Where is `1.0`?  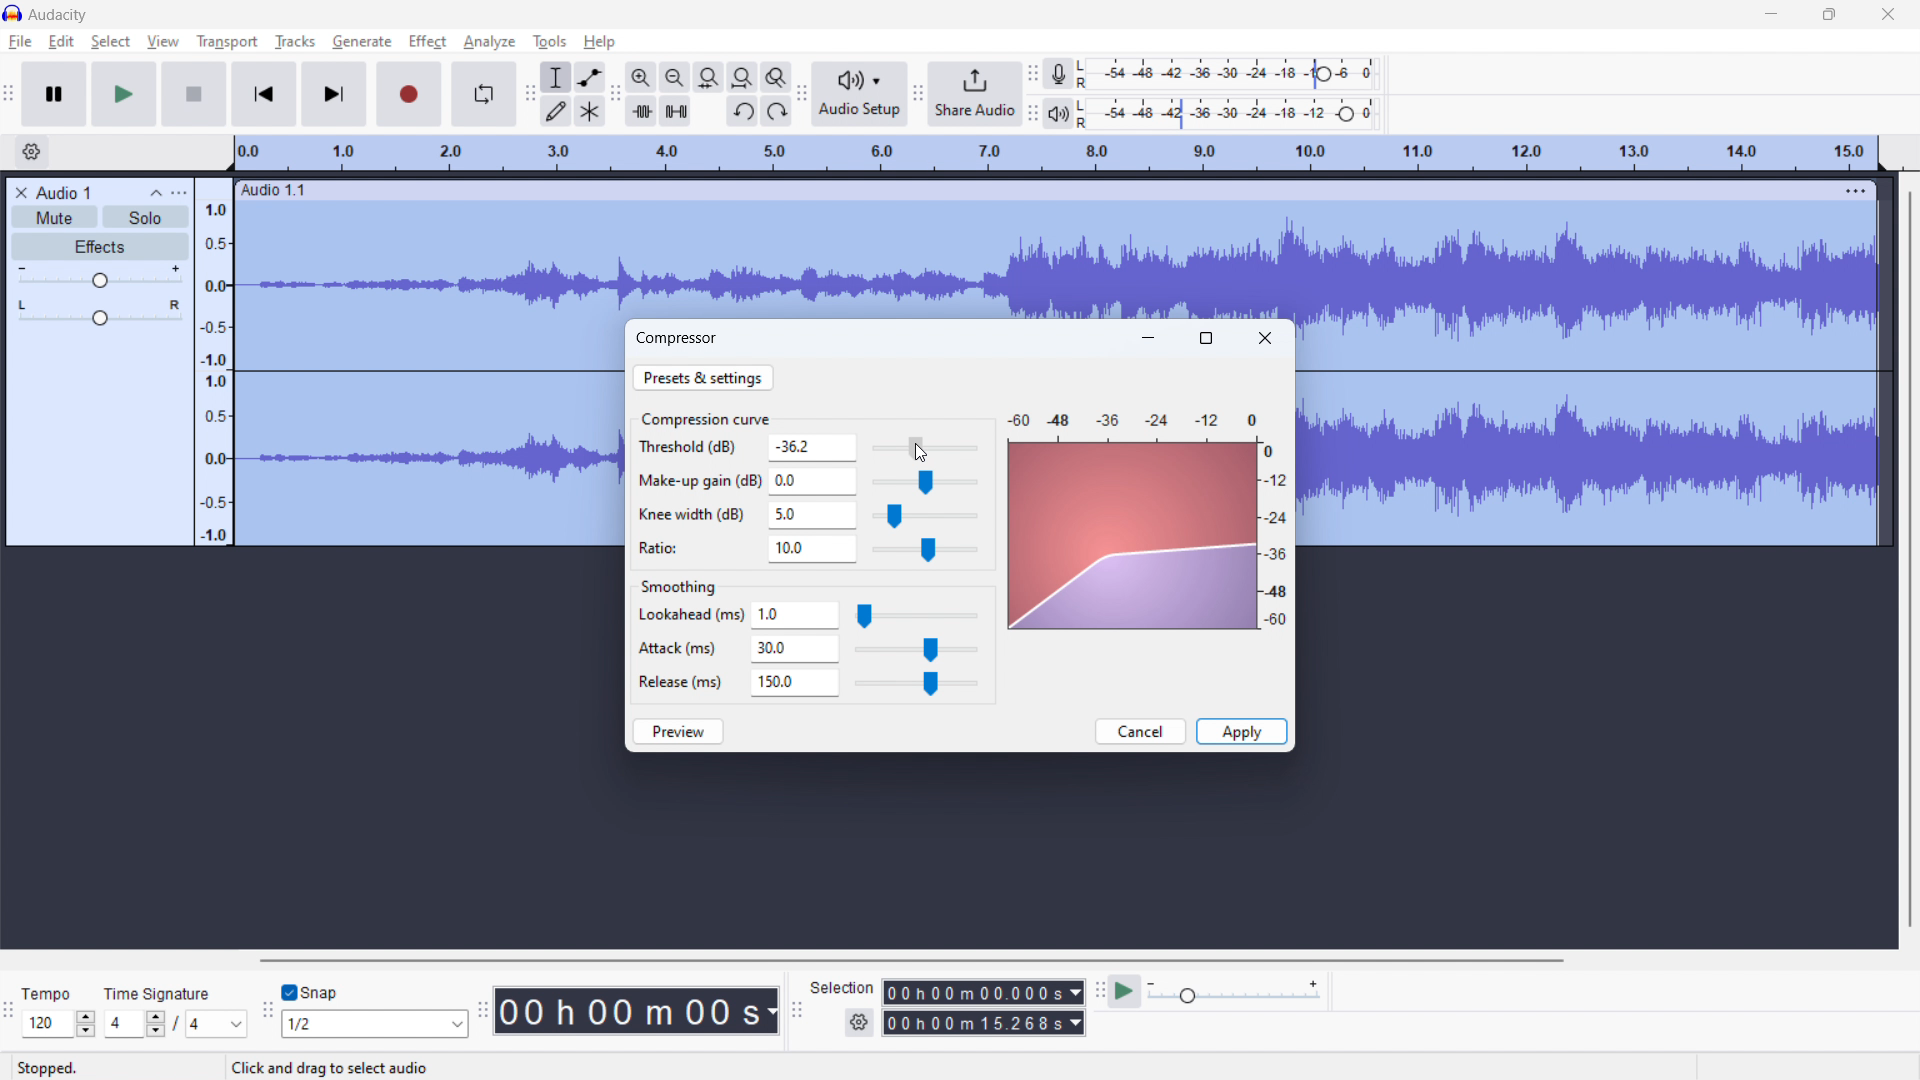 1.0 is located at coordinates (796, 616).